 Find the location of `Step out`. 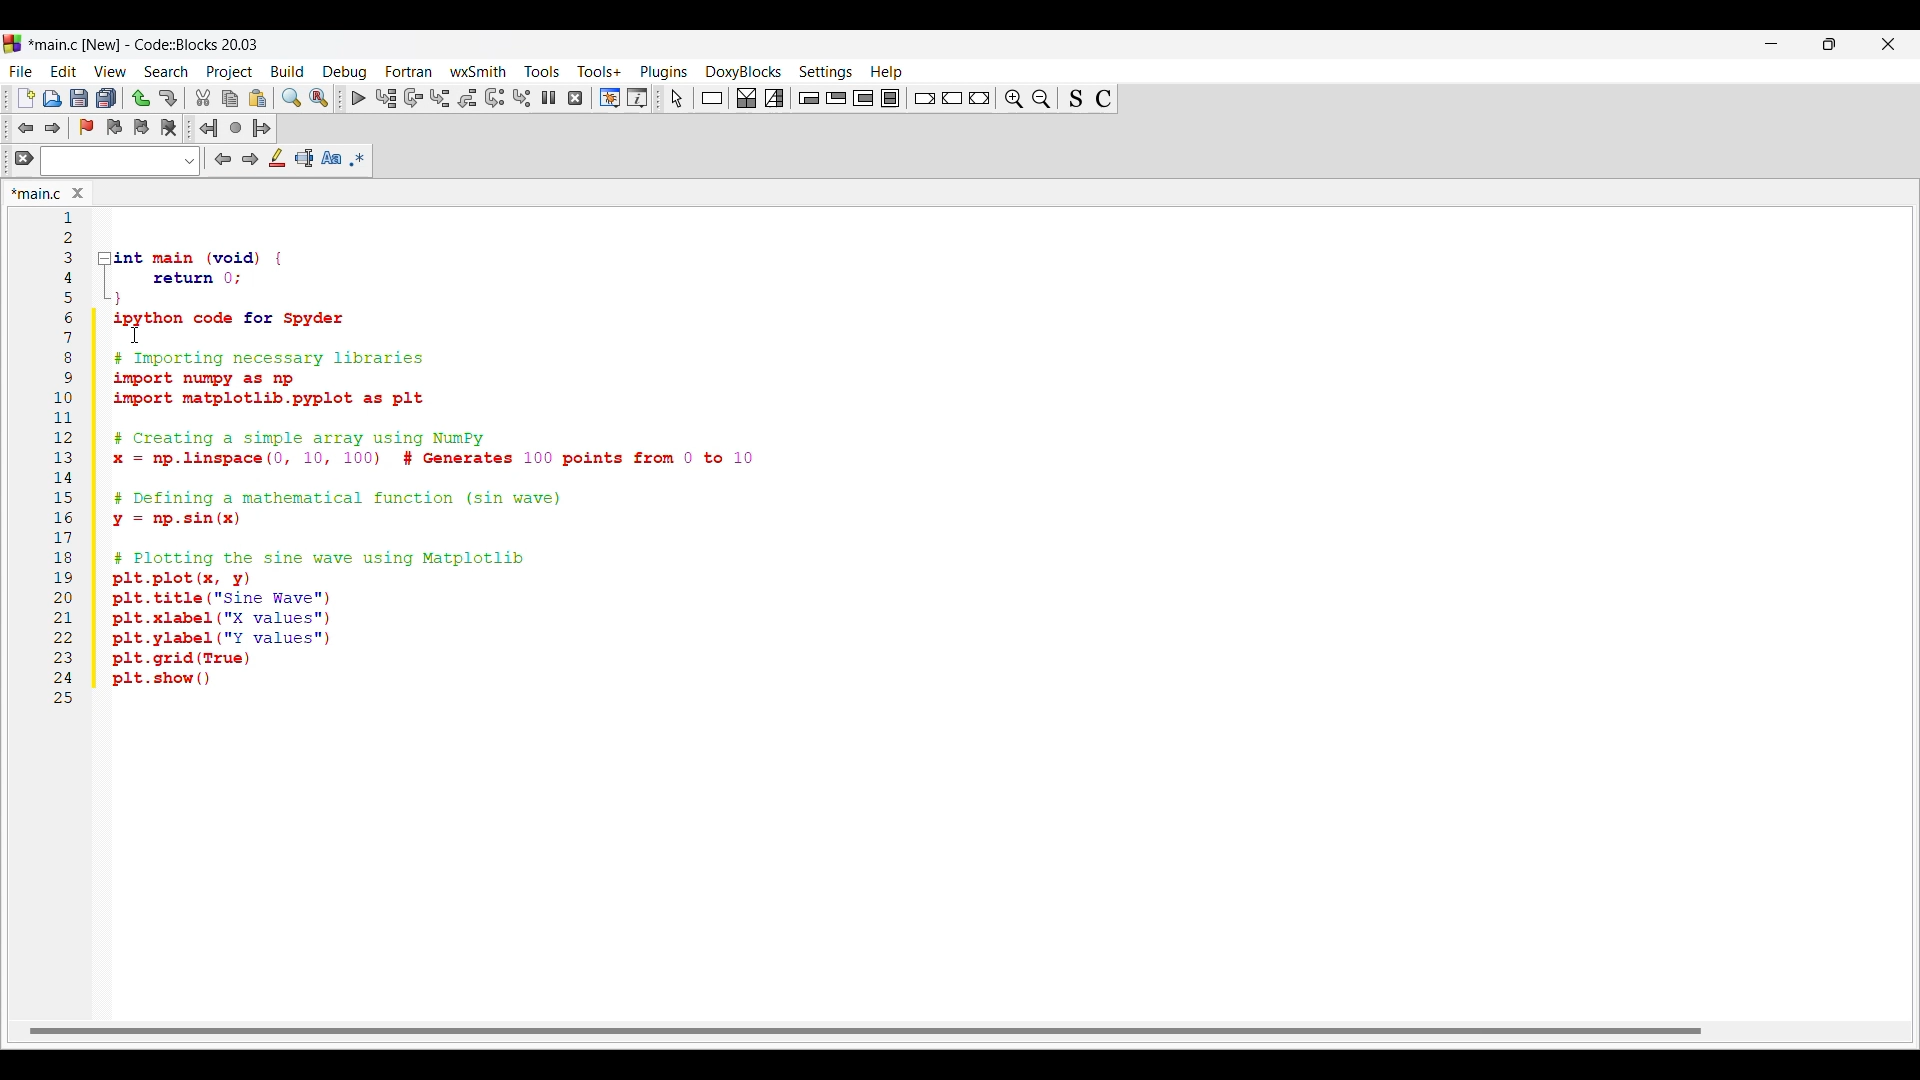

Step out is located at coordinates (466, 98).